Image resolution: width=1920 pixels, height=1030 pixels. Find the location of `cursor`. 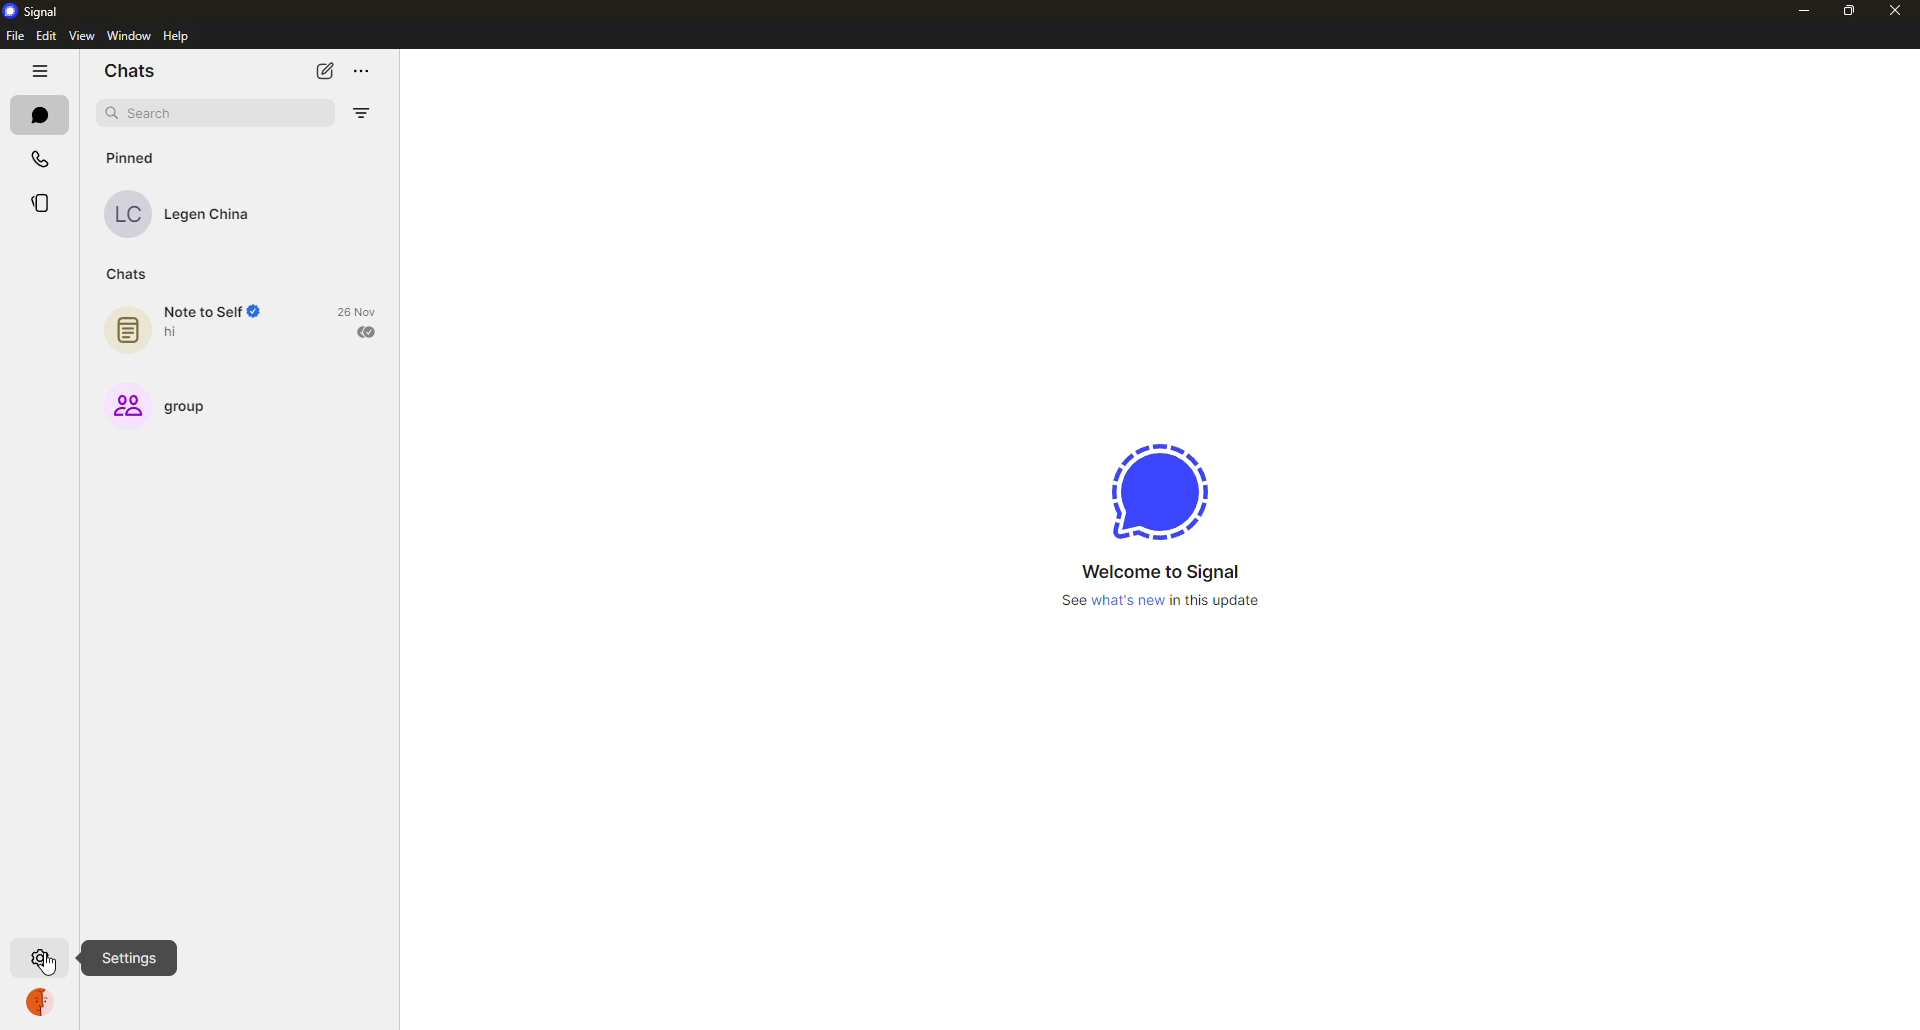

cursor is located at coordinates (48, 967).